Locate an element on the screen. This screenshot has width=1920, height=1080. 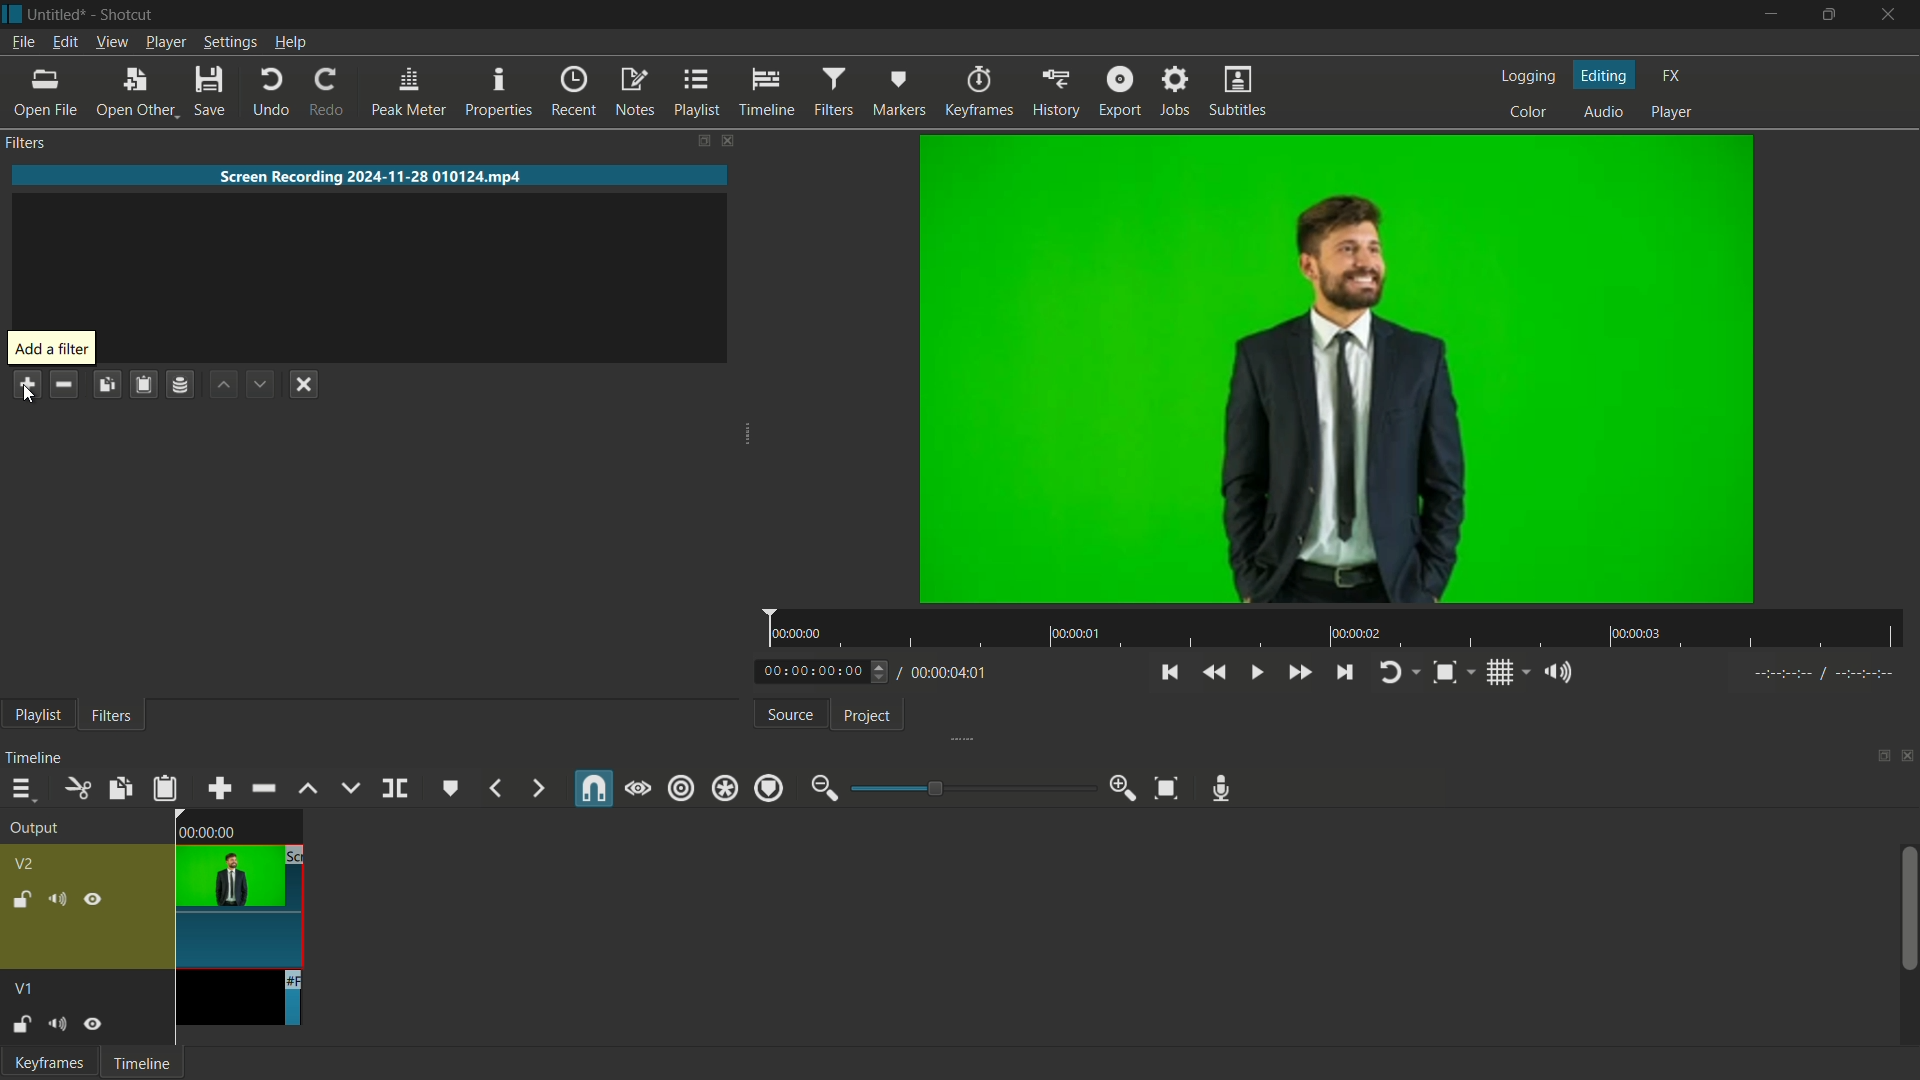
skip to the next point is located at coordinates (1343, 672).